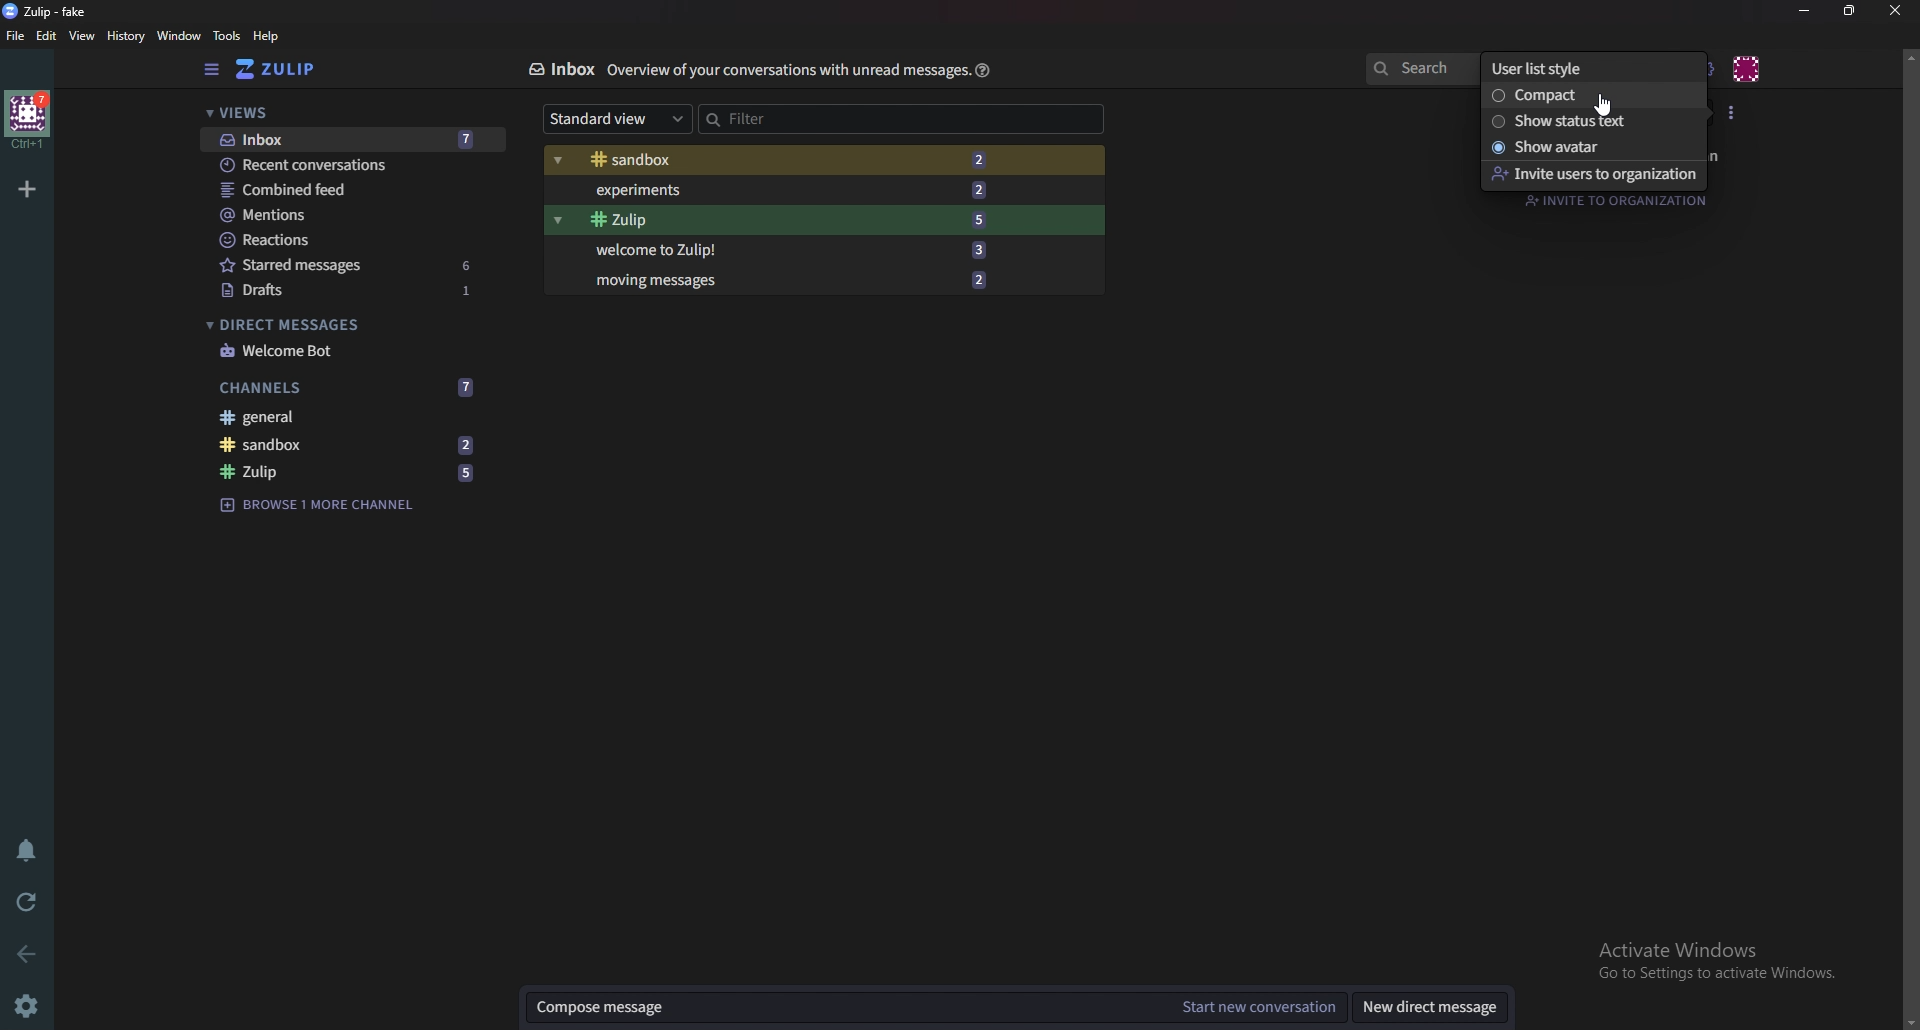 The width and height of the screenshot is (1920, 1030). I want to click on close, so click(1892, 10).